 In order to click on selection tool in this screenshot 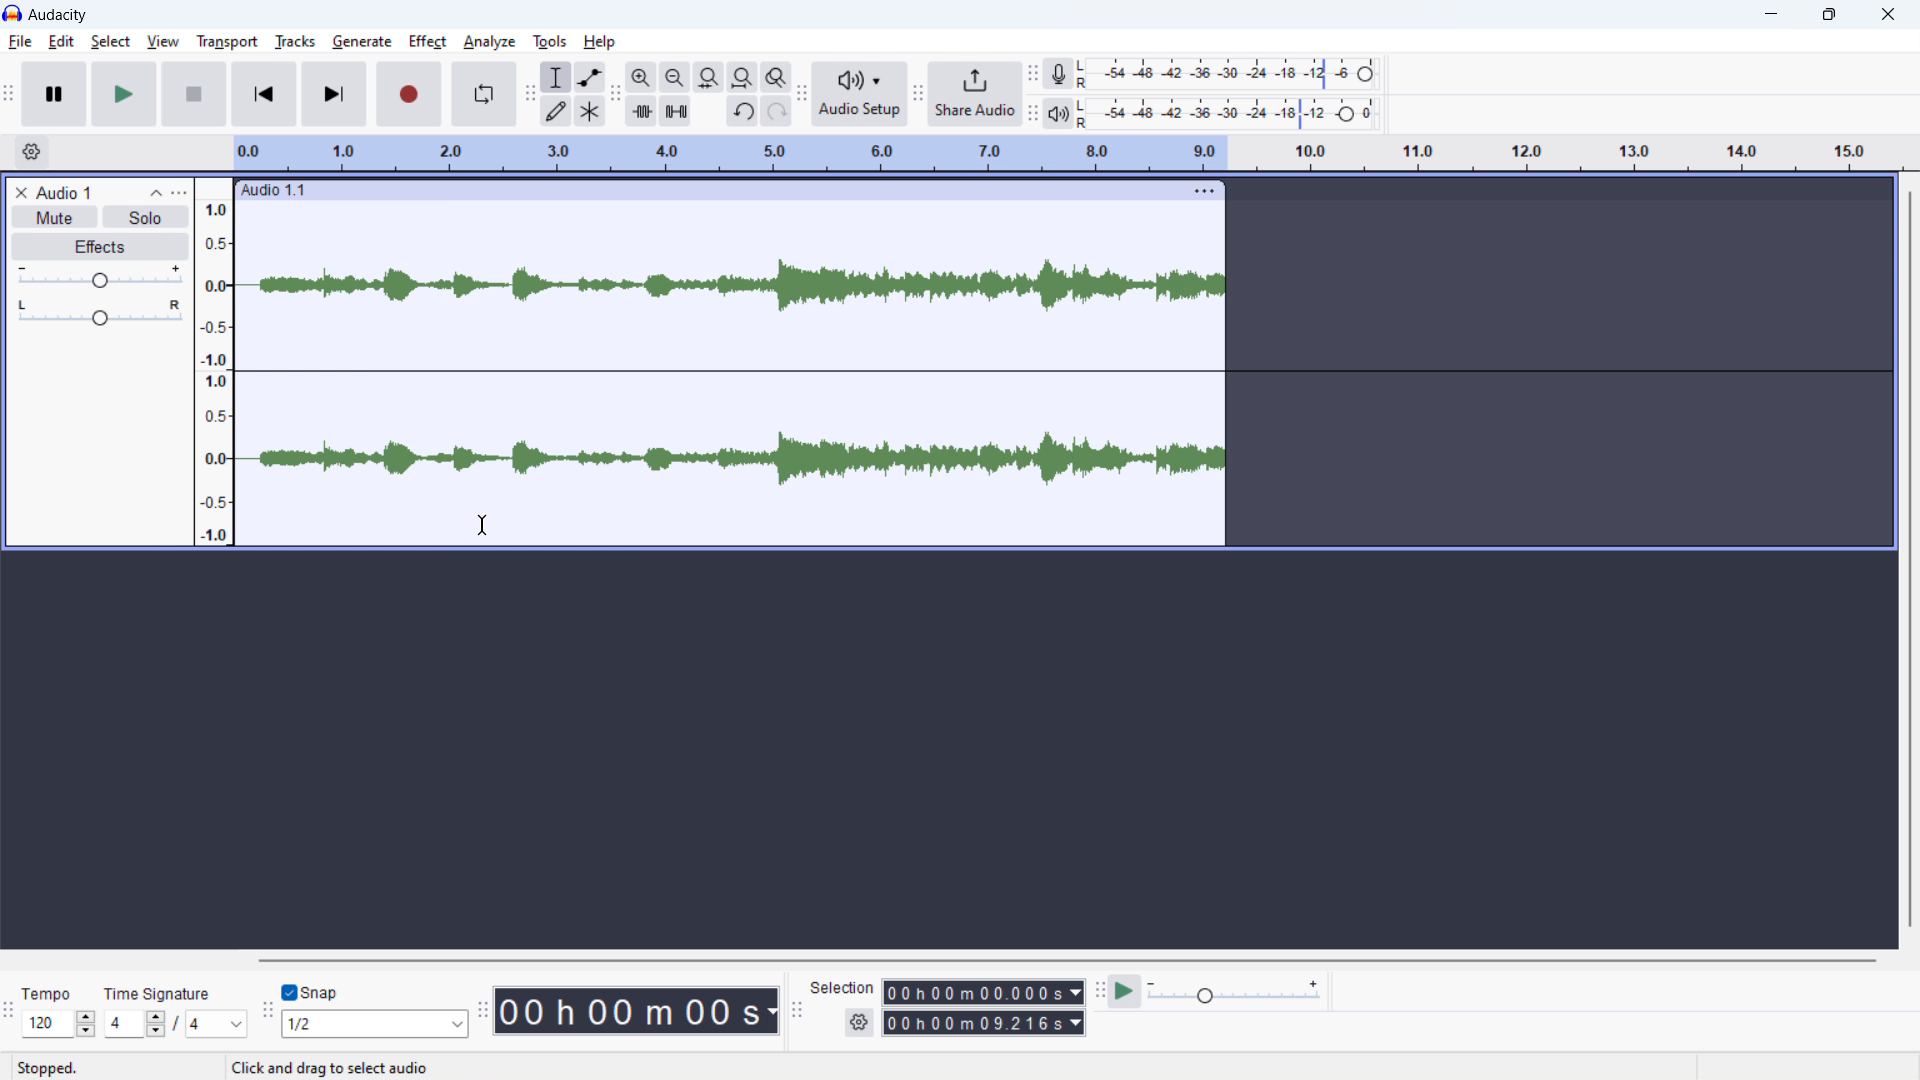, I will do `click(556, 76)`.